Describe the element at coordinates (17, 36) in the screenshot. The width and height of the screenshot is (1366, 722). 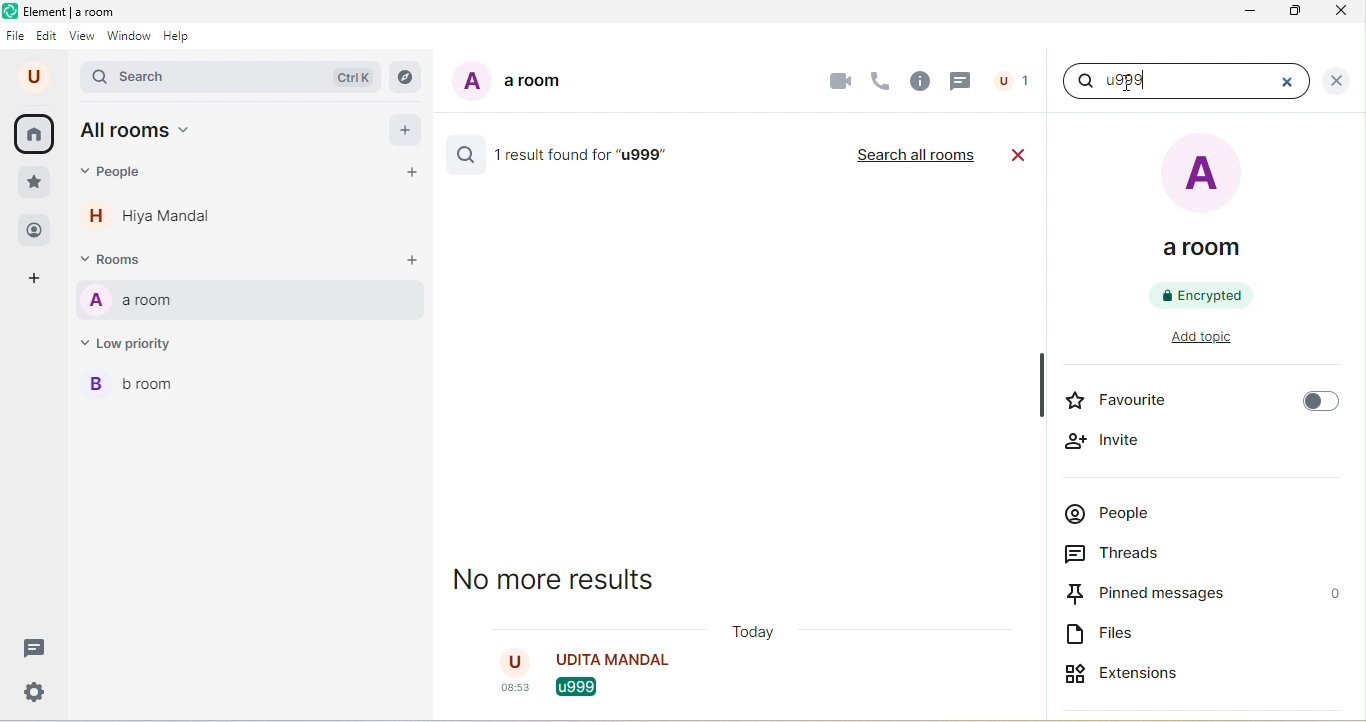
I see `file` at that location.